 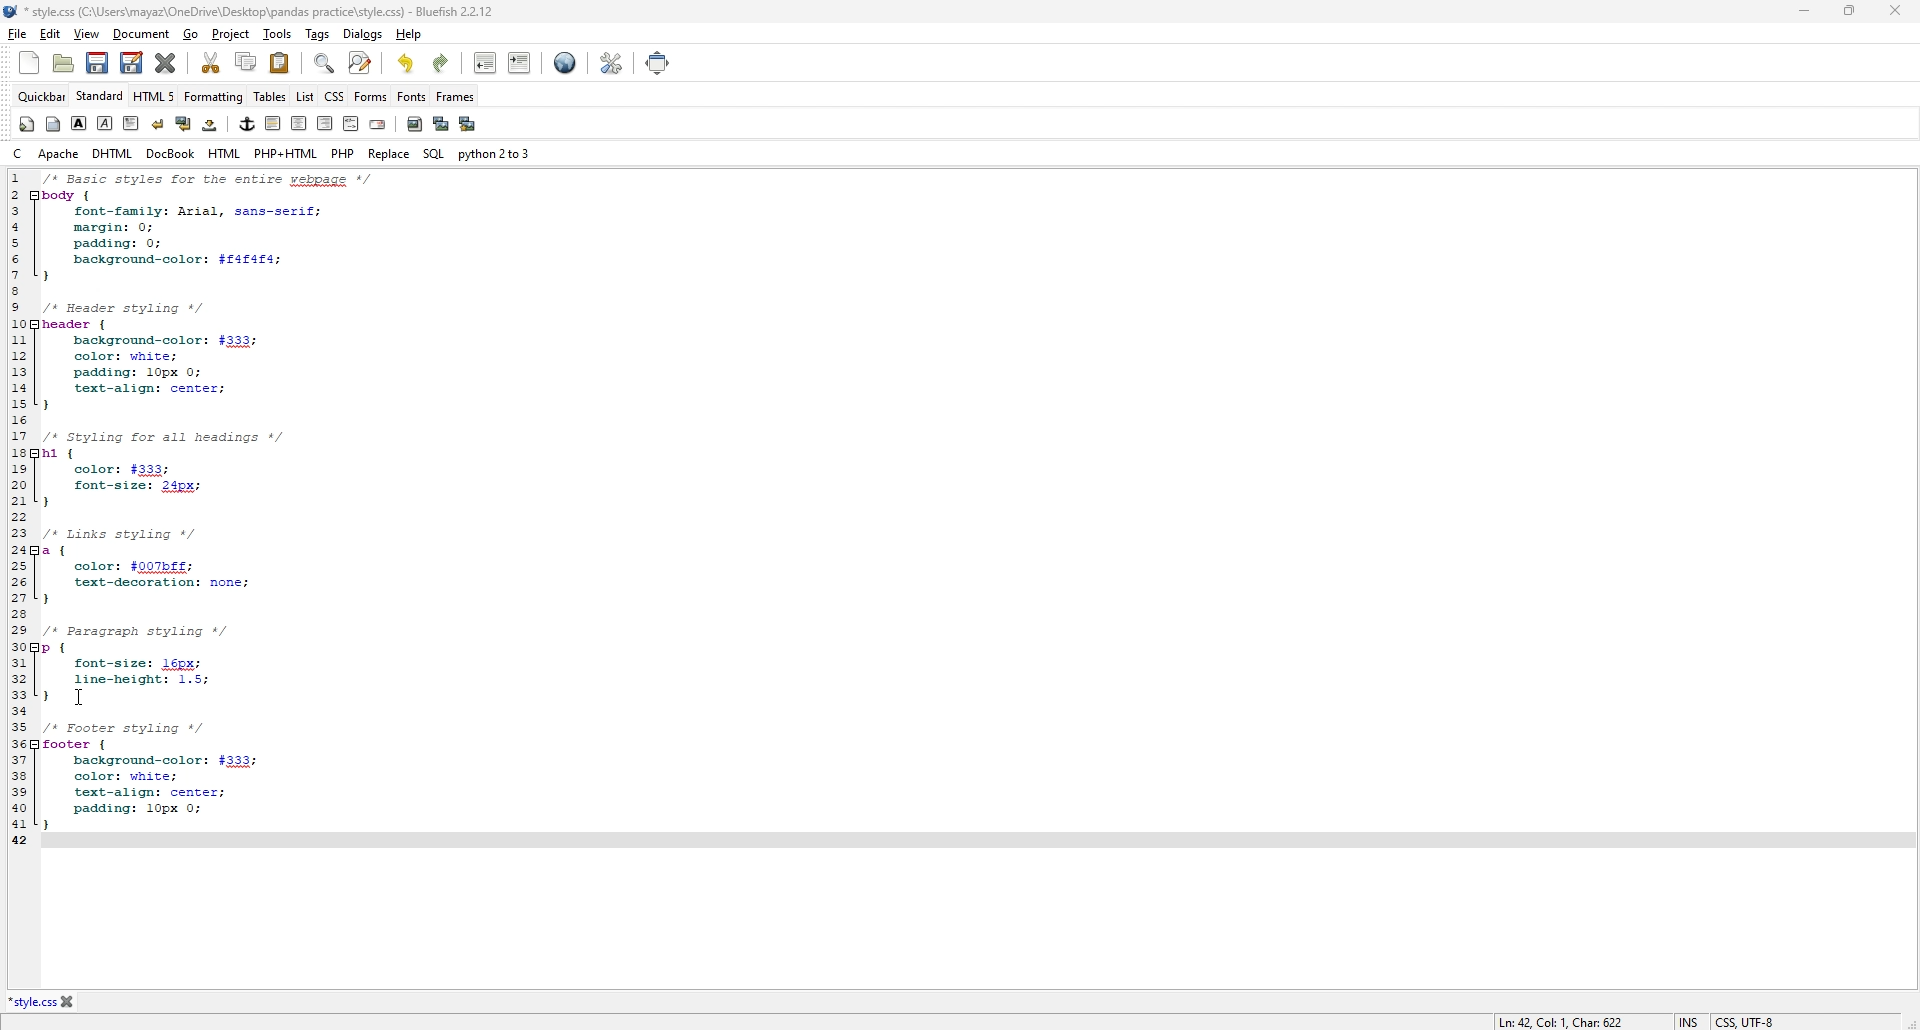 What do you see at coordinates (101, 96) in the screenshot?
I see `standard` at bounding box center [101, 96].